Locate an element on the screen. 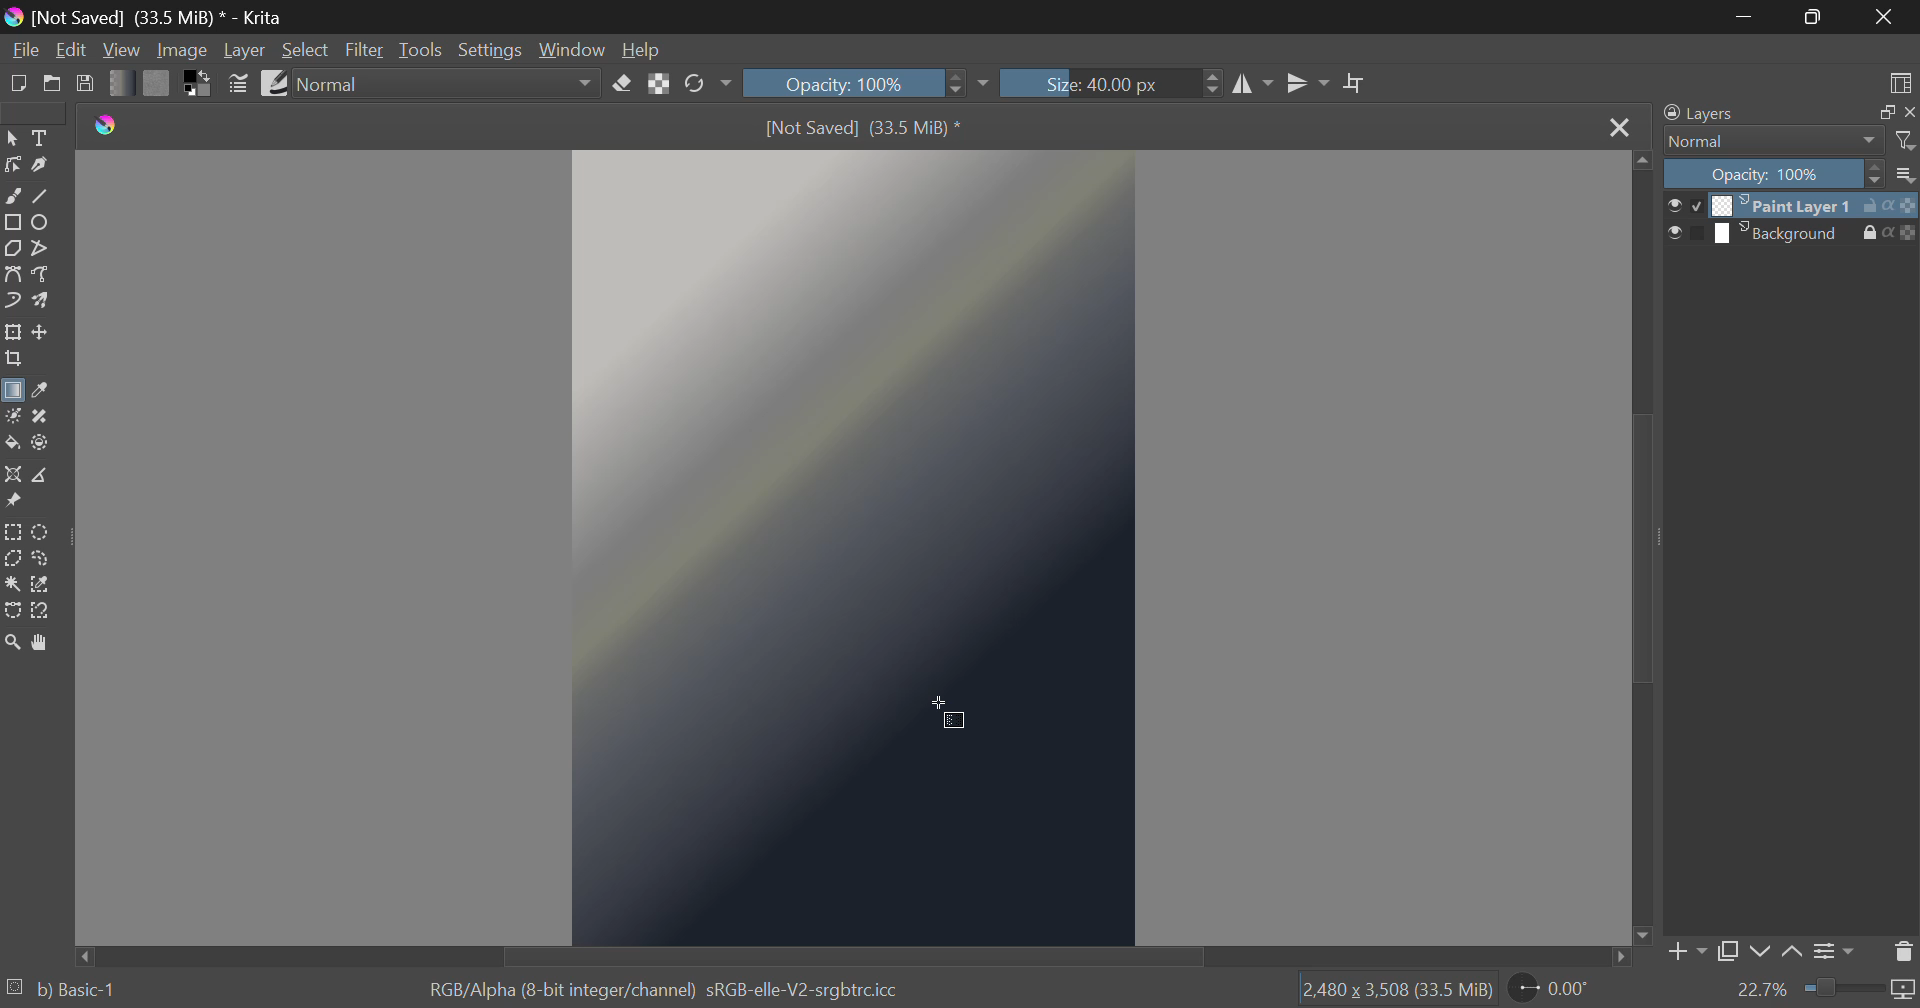 The image size is (1920, 1008). Choose Workspace is located at coordinates (1897, 79).